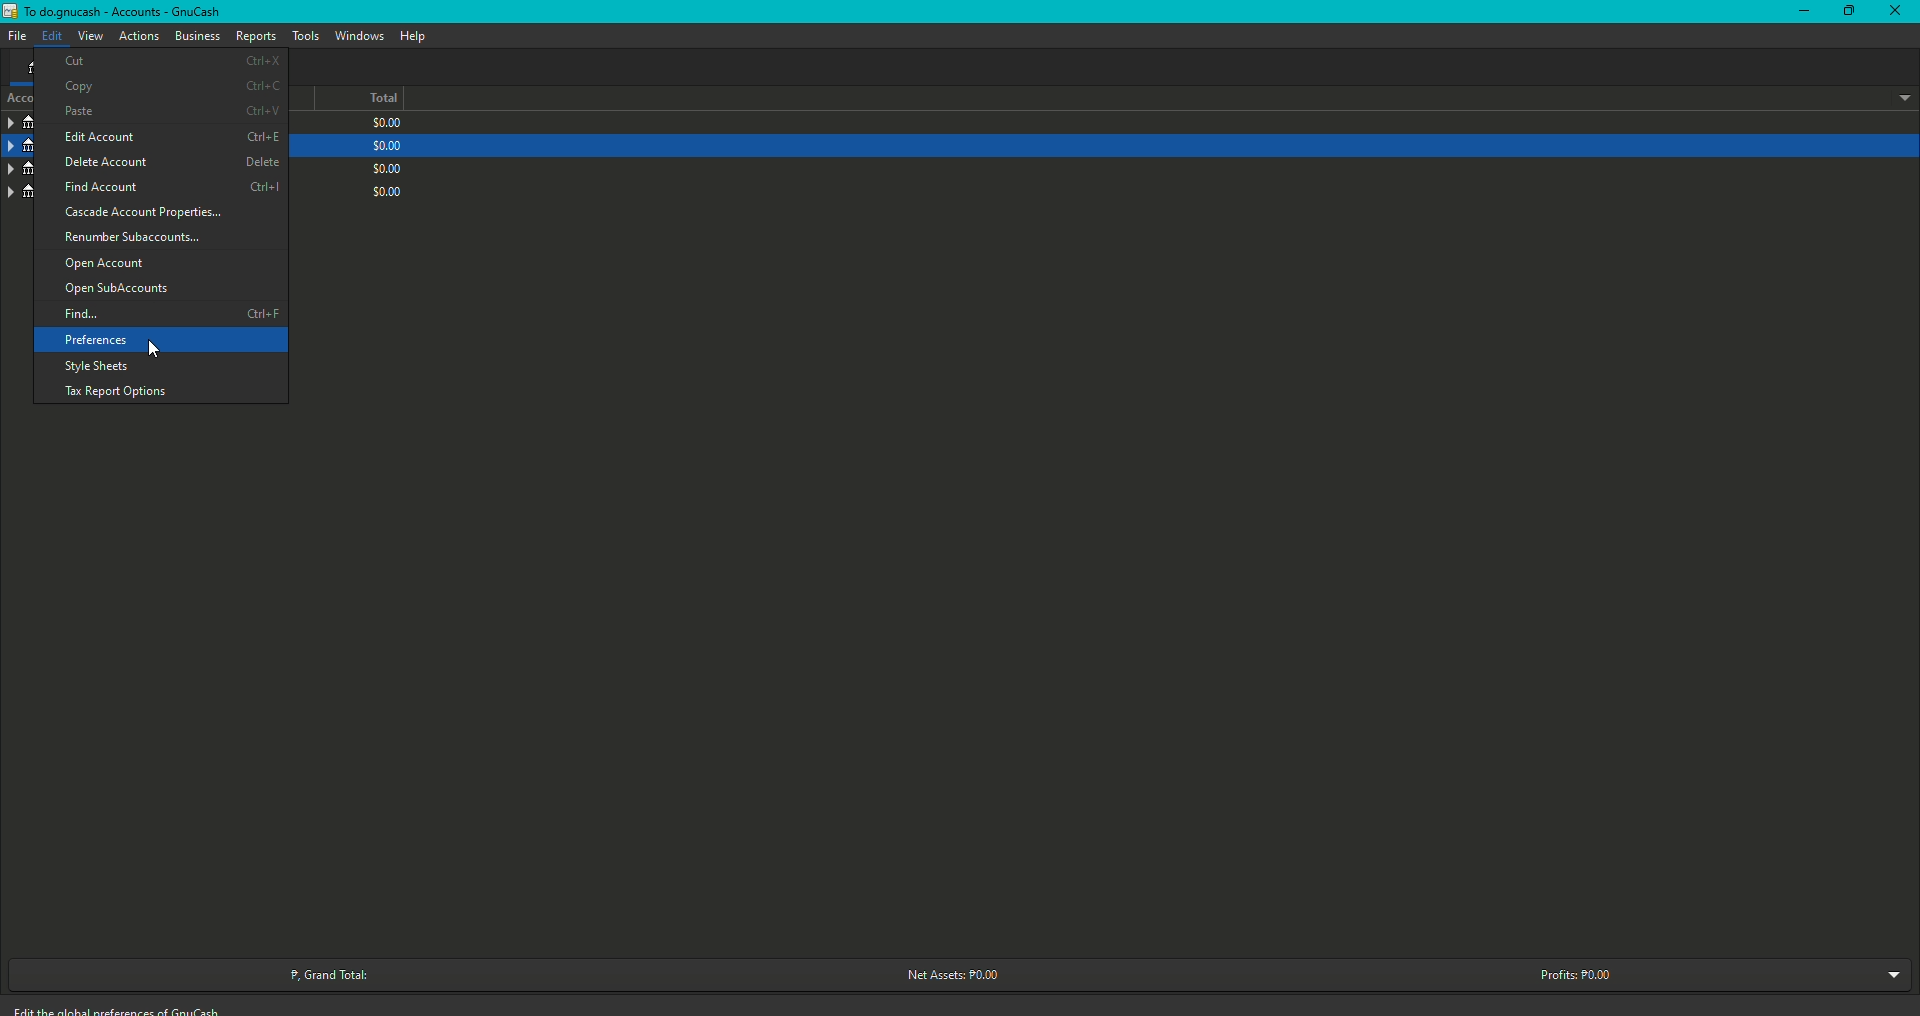 The width and height of the screenshot is (1920, 1016). Describe the element at coordinates (107, 262) in the screenshot. I see `Open Accounts` at that location.